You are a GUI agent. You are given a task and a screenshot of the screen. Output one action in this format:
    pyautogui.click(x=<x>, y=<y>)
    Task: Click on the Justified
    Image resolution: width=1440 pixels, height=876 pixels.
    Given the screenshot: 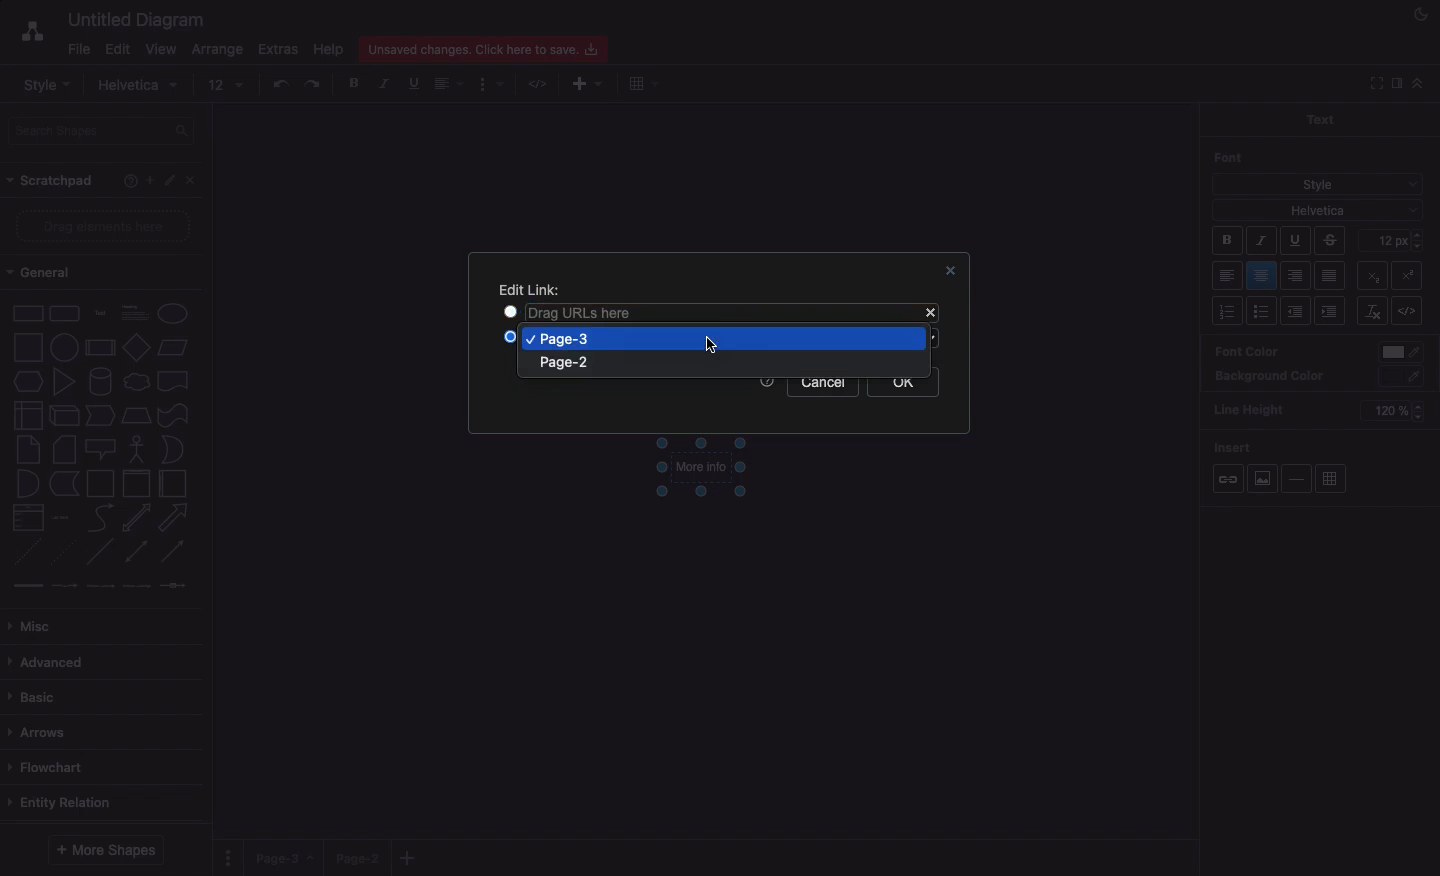 What is the action you would take?
    pyautogui.click(x=1331, y=277)
    